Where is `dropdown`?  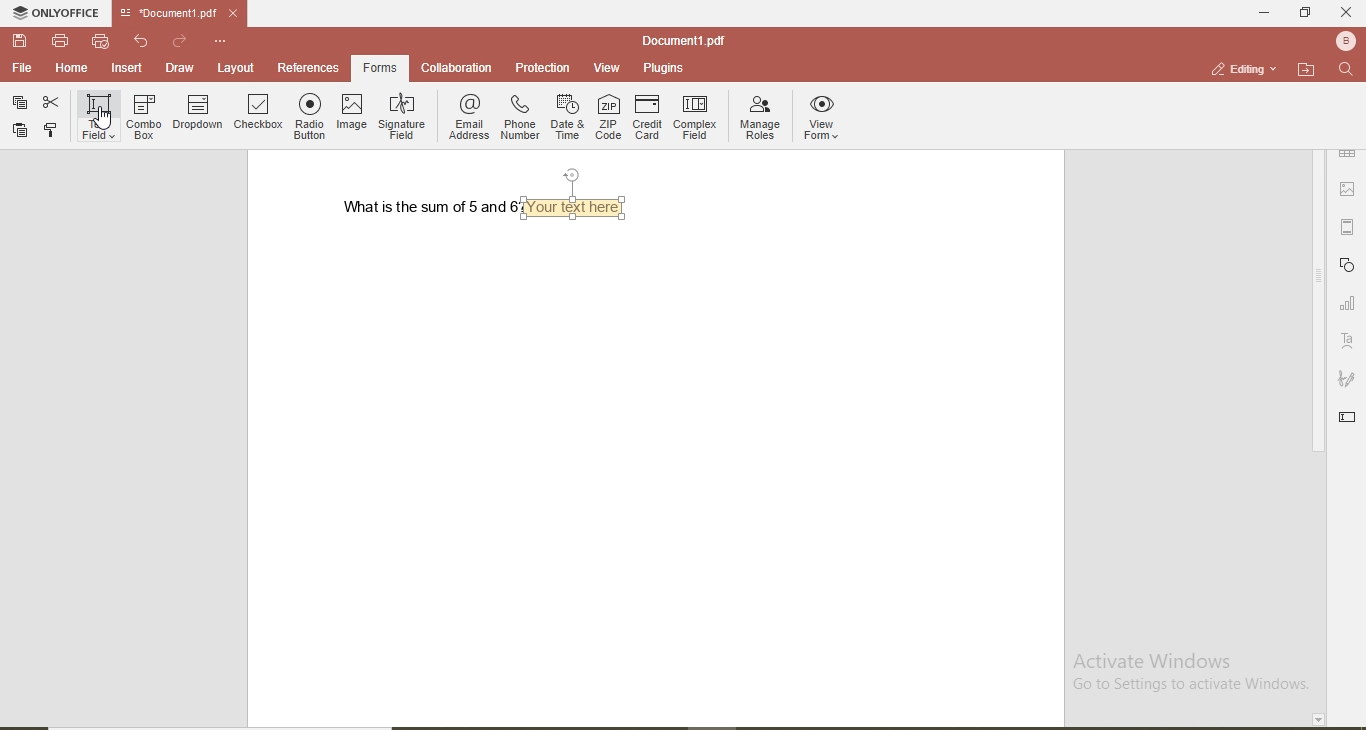 dropdown is located at coordinates (198, 115).